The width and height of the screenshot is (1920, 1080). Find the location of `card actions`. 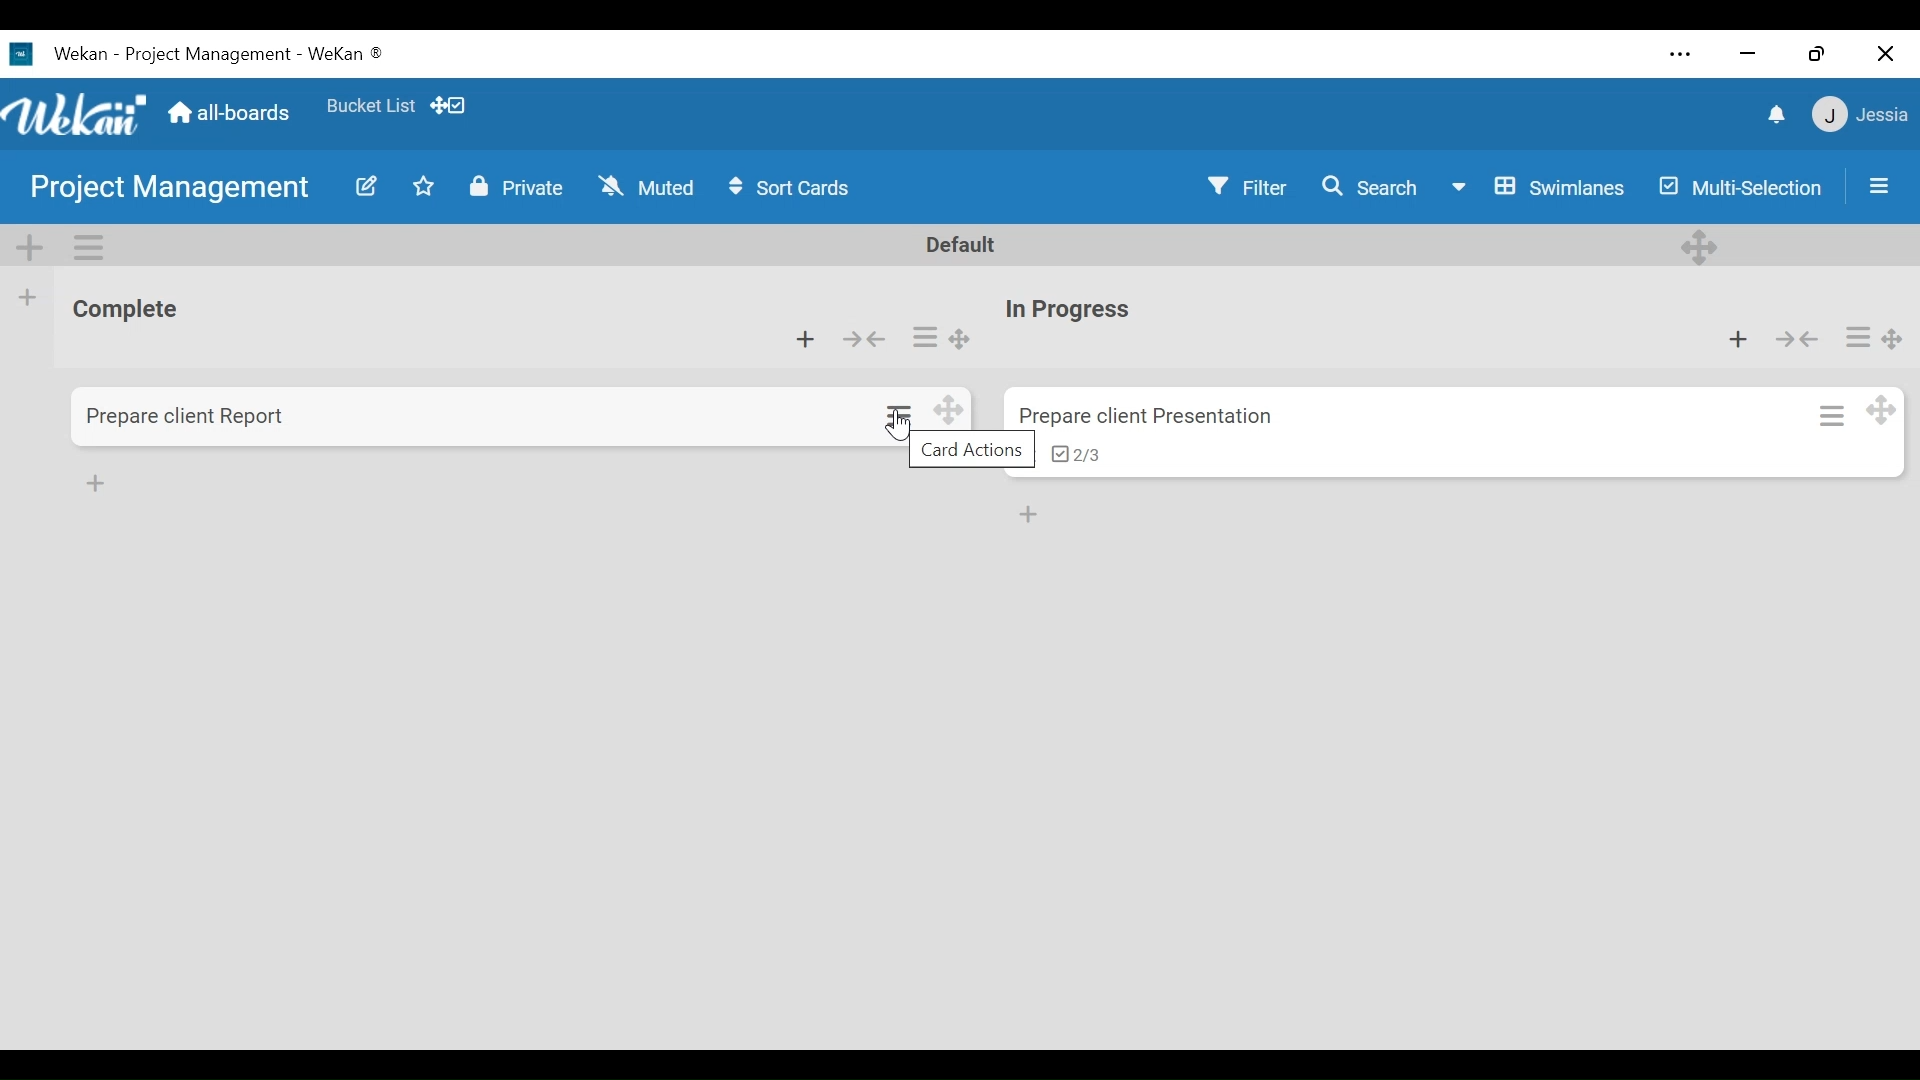

card actions is located at coordinates (974, 449).